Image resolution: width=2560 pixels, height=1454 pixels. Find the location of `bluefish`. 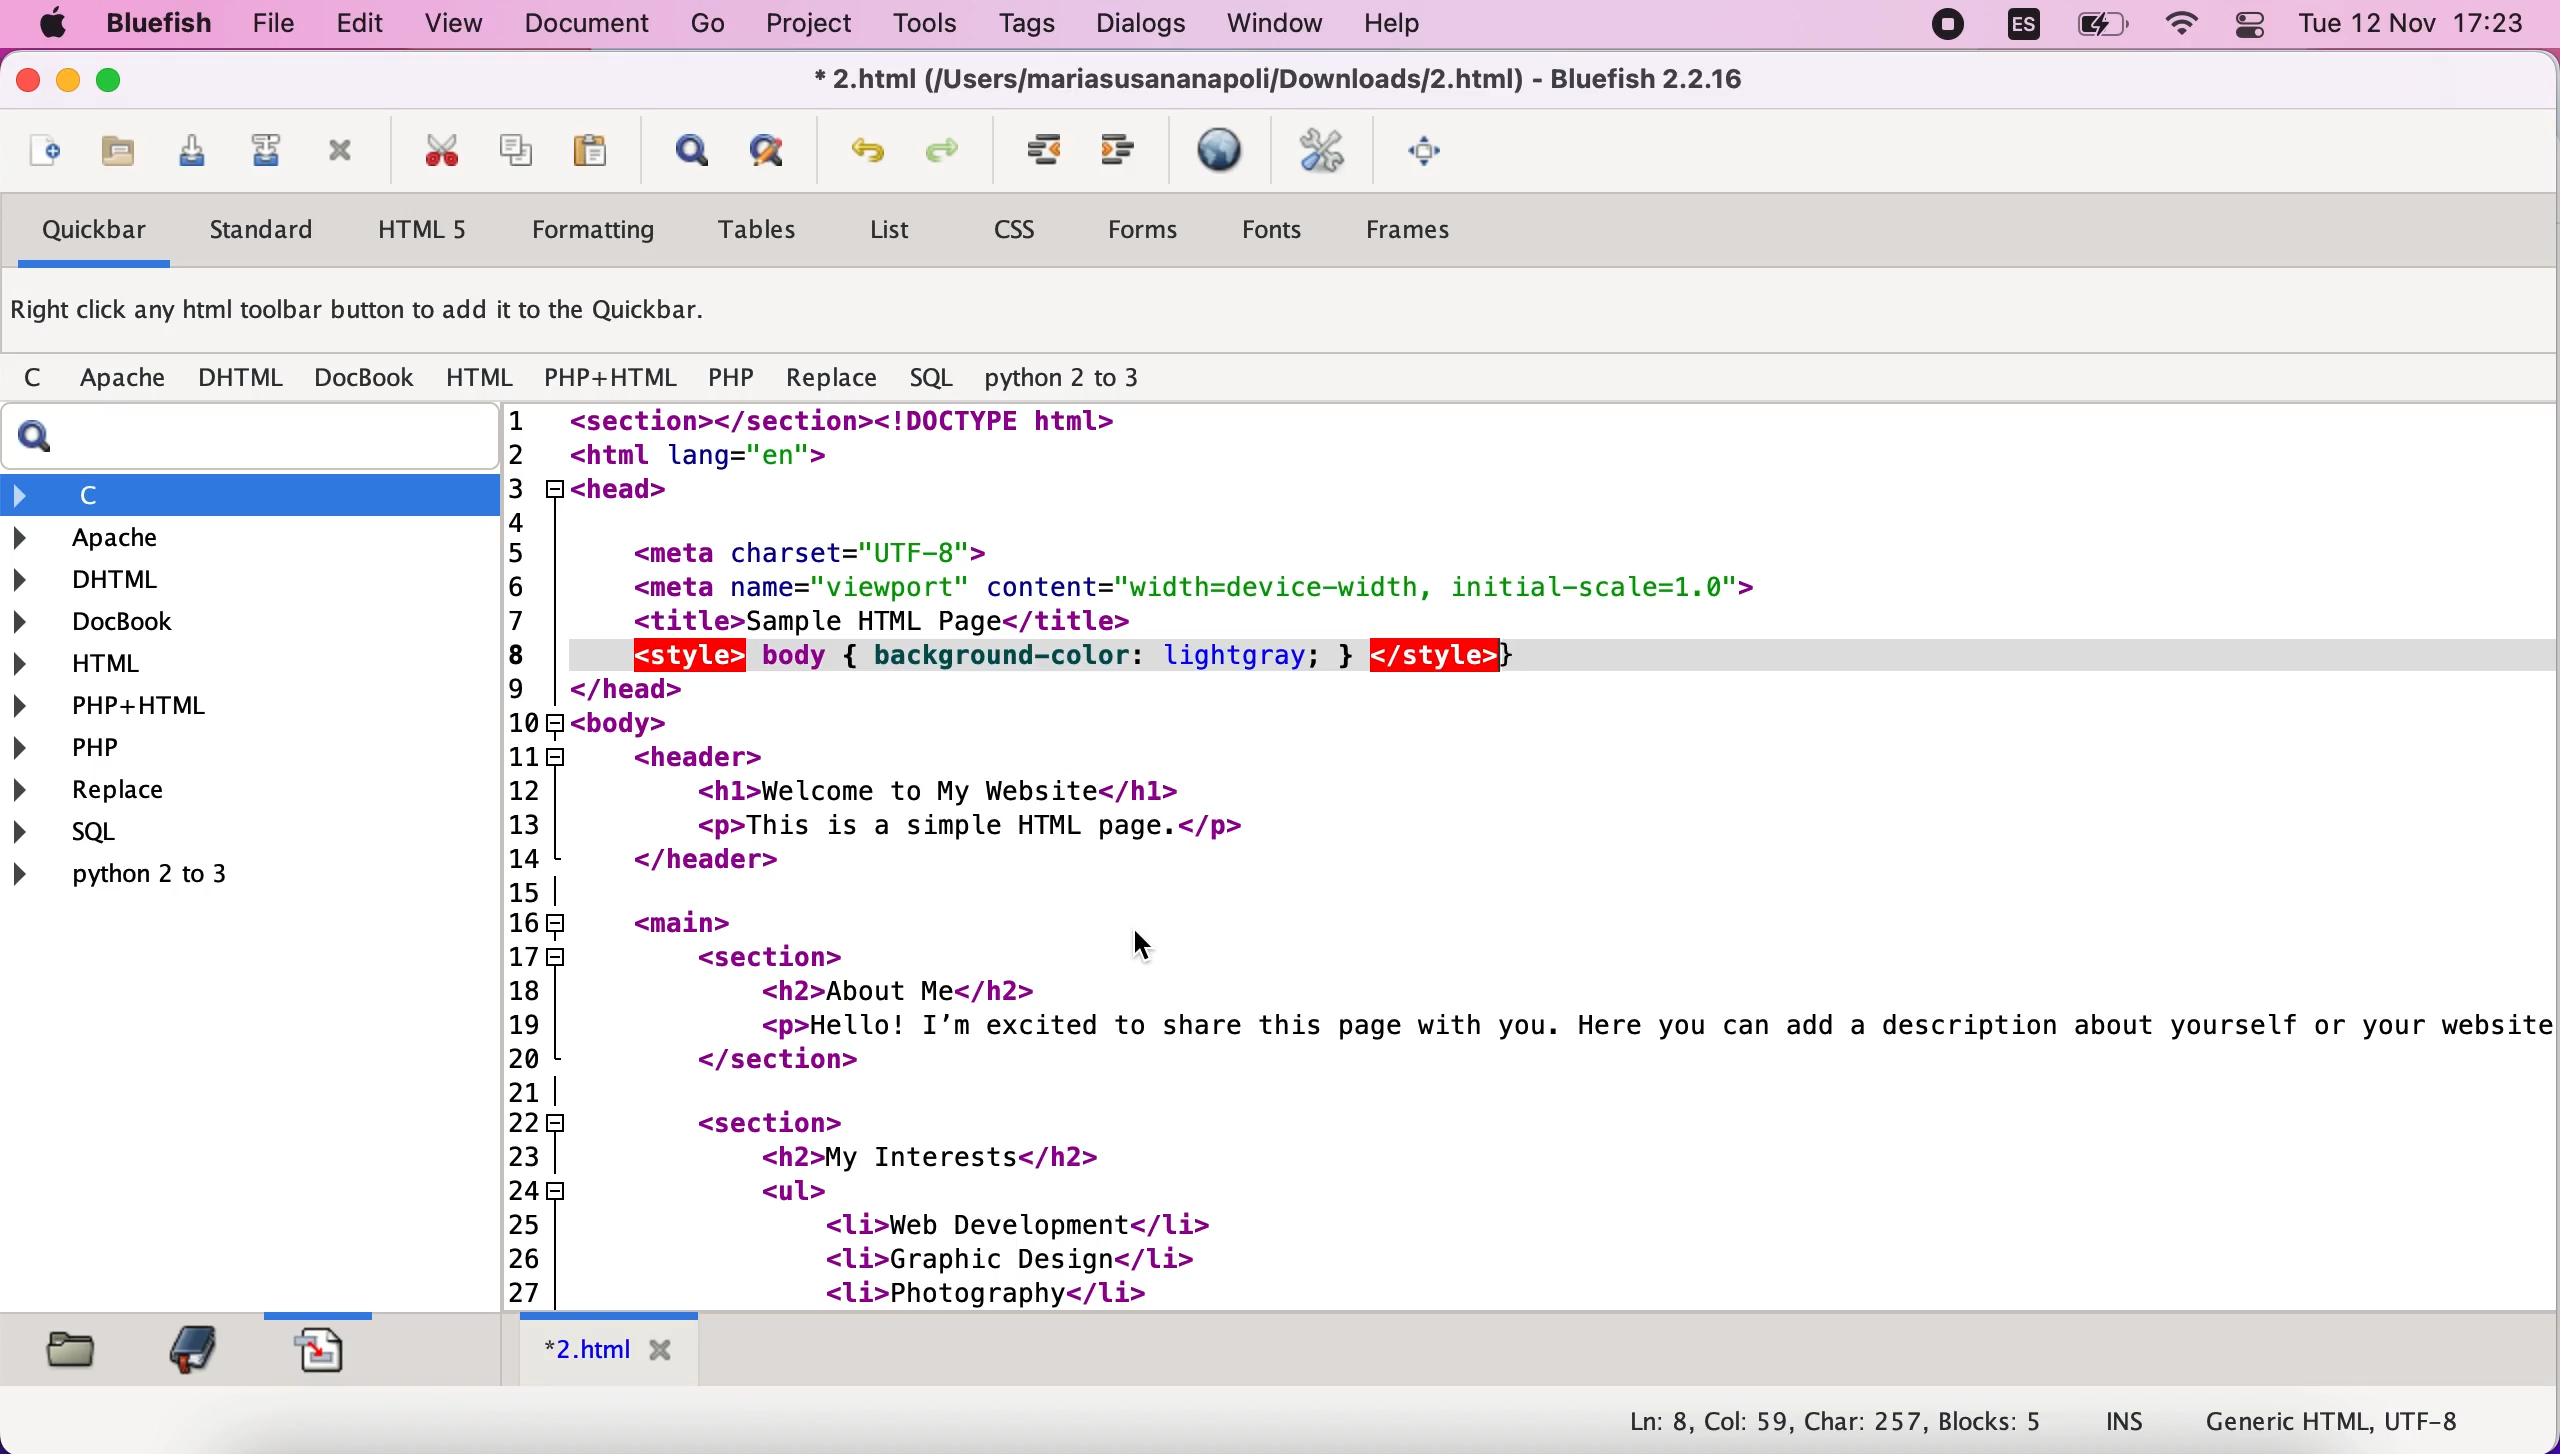

bluefish is located at coordinates (168, 27).